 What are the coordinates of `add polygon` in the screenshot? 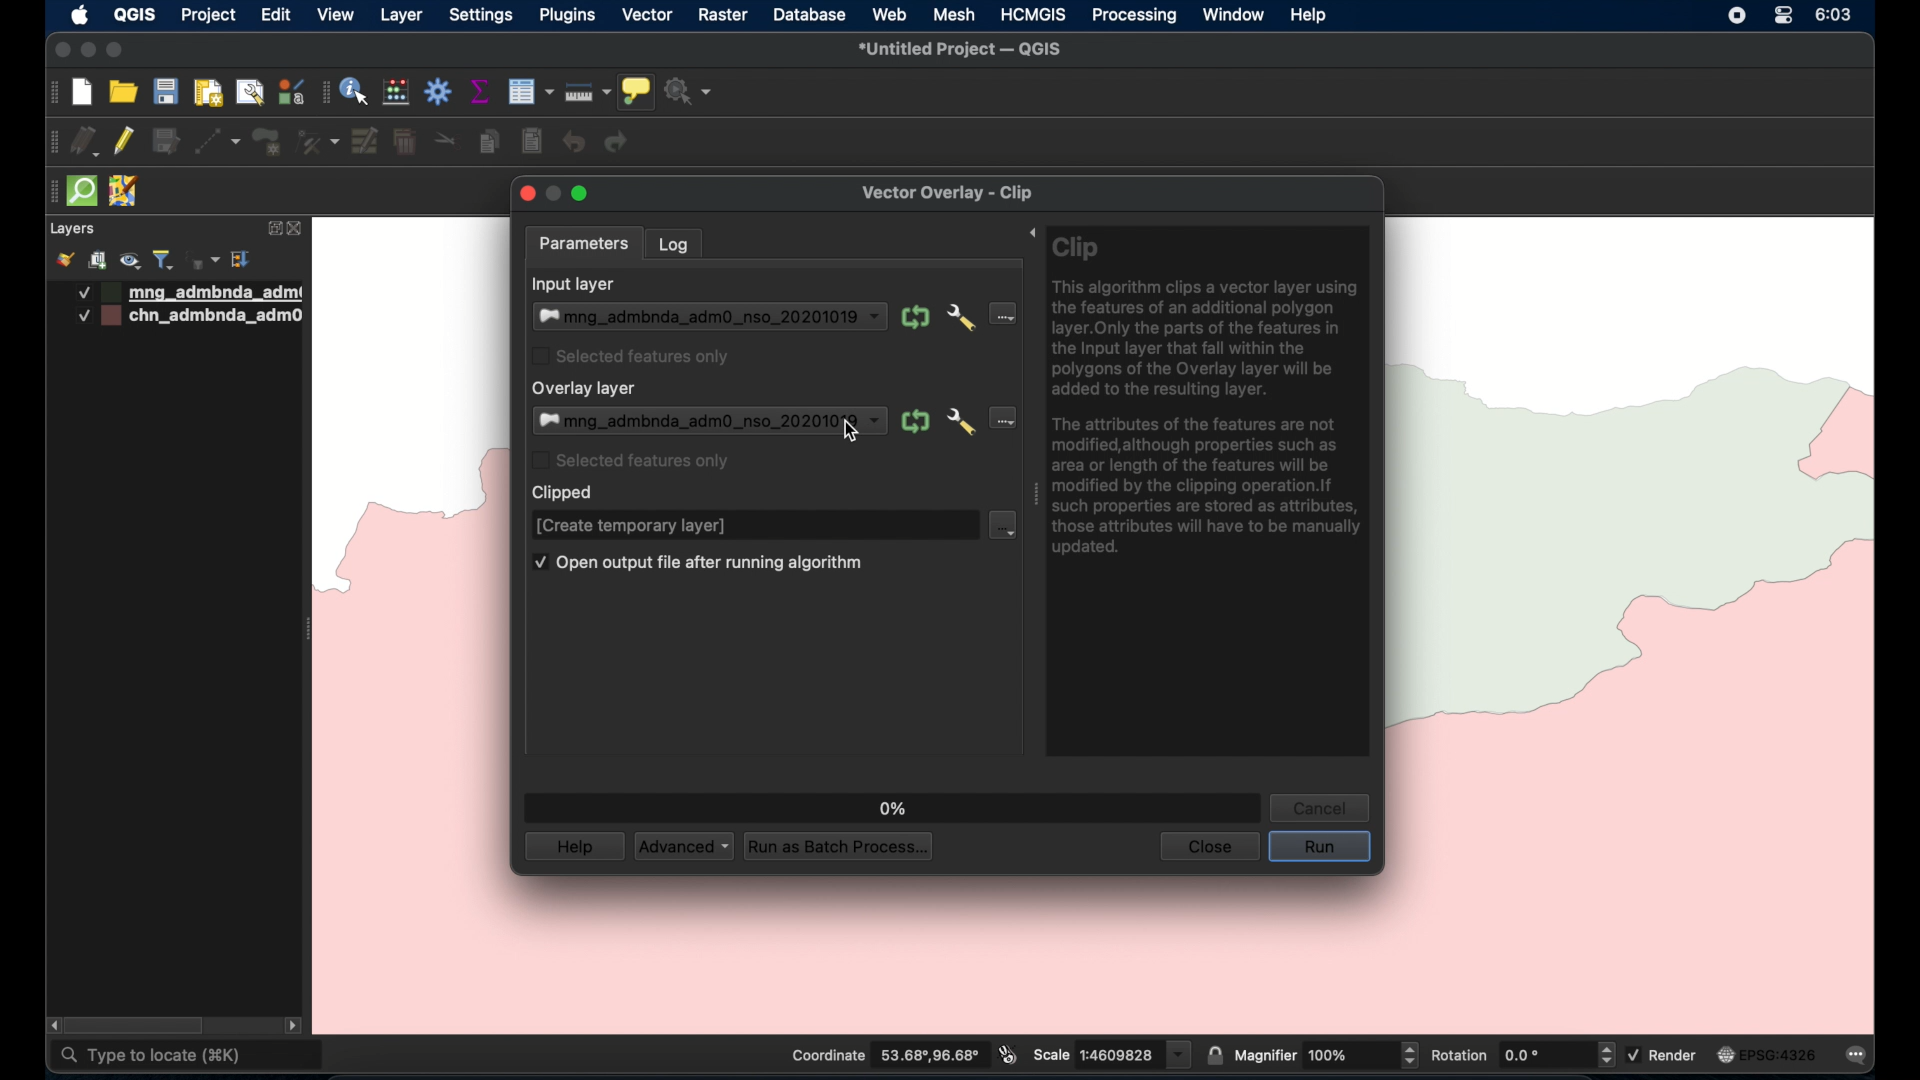 It's located at (269, 143).